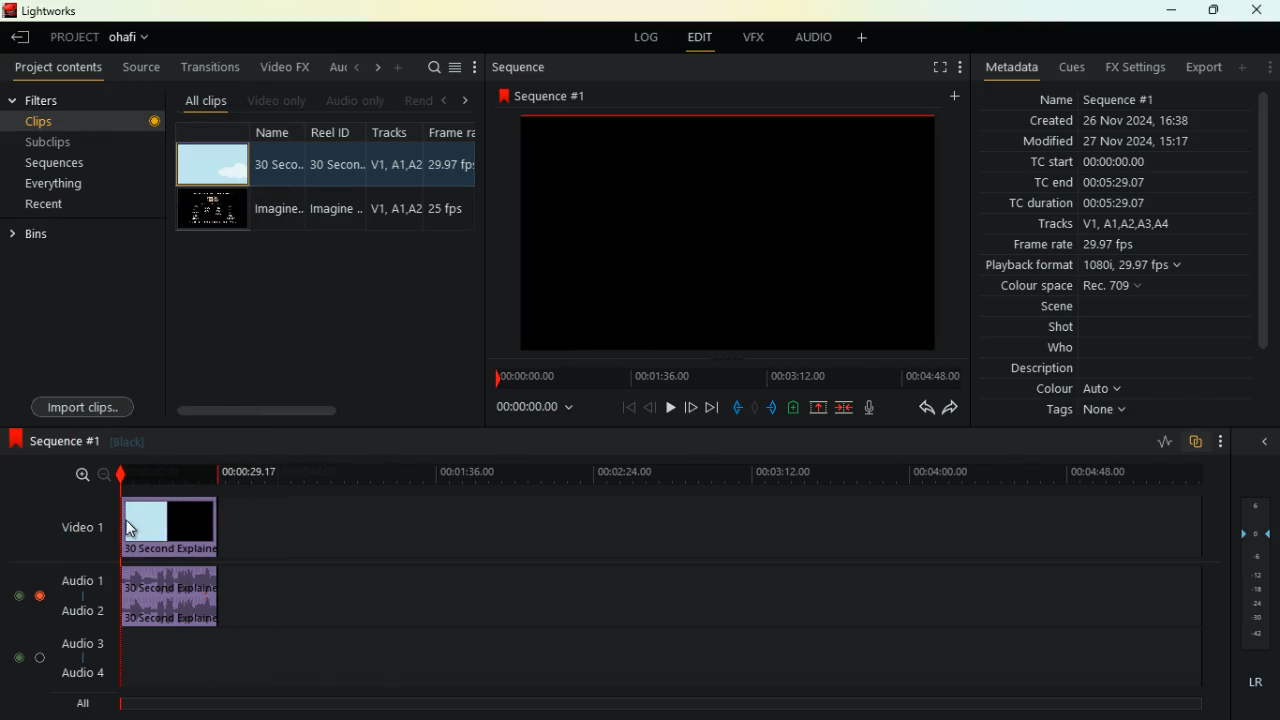  What do you see at coordinates (399, 68) in the screenshot?
I see `add` at bounding box center [399, 68].